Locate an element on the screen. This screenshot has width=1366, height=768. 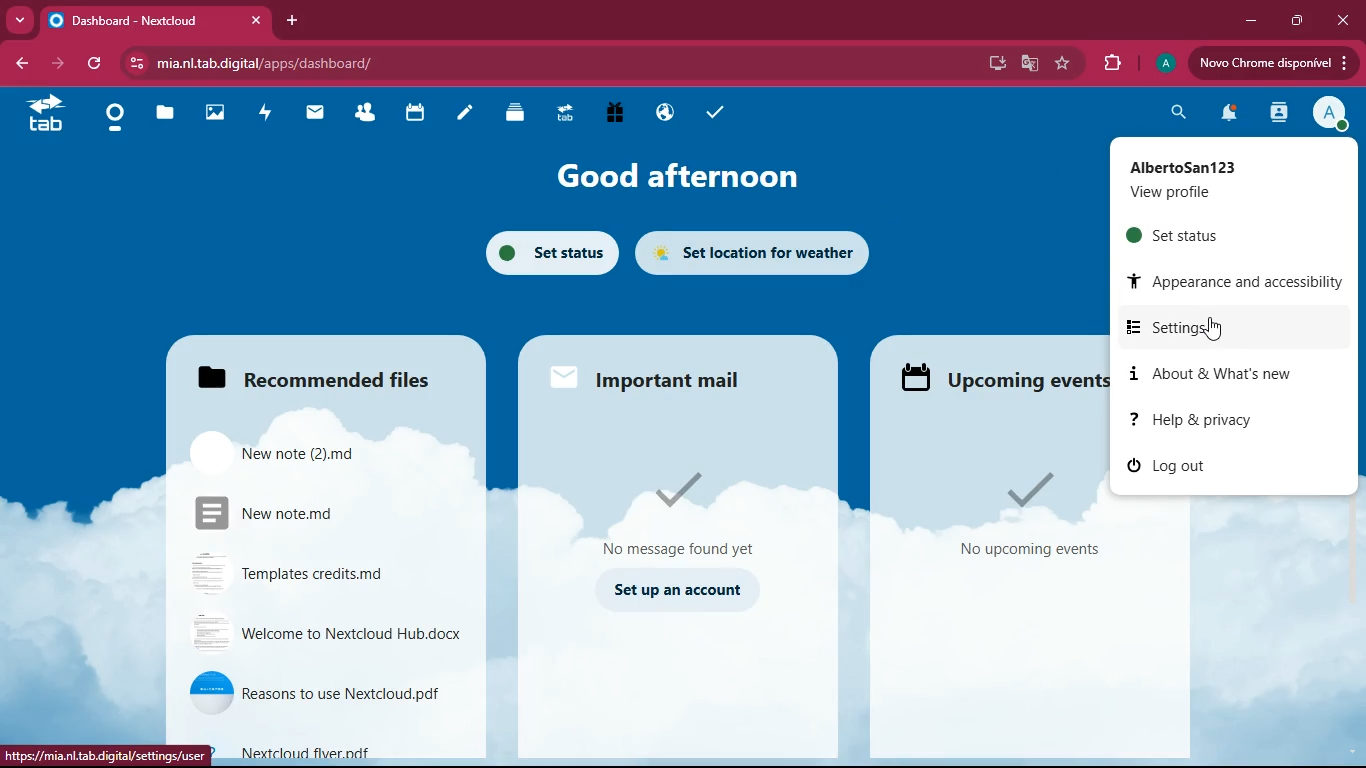
mail is located at coordinates (657, 375).